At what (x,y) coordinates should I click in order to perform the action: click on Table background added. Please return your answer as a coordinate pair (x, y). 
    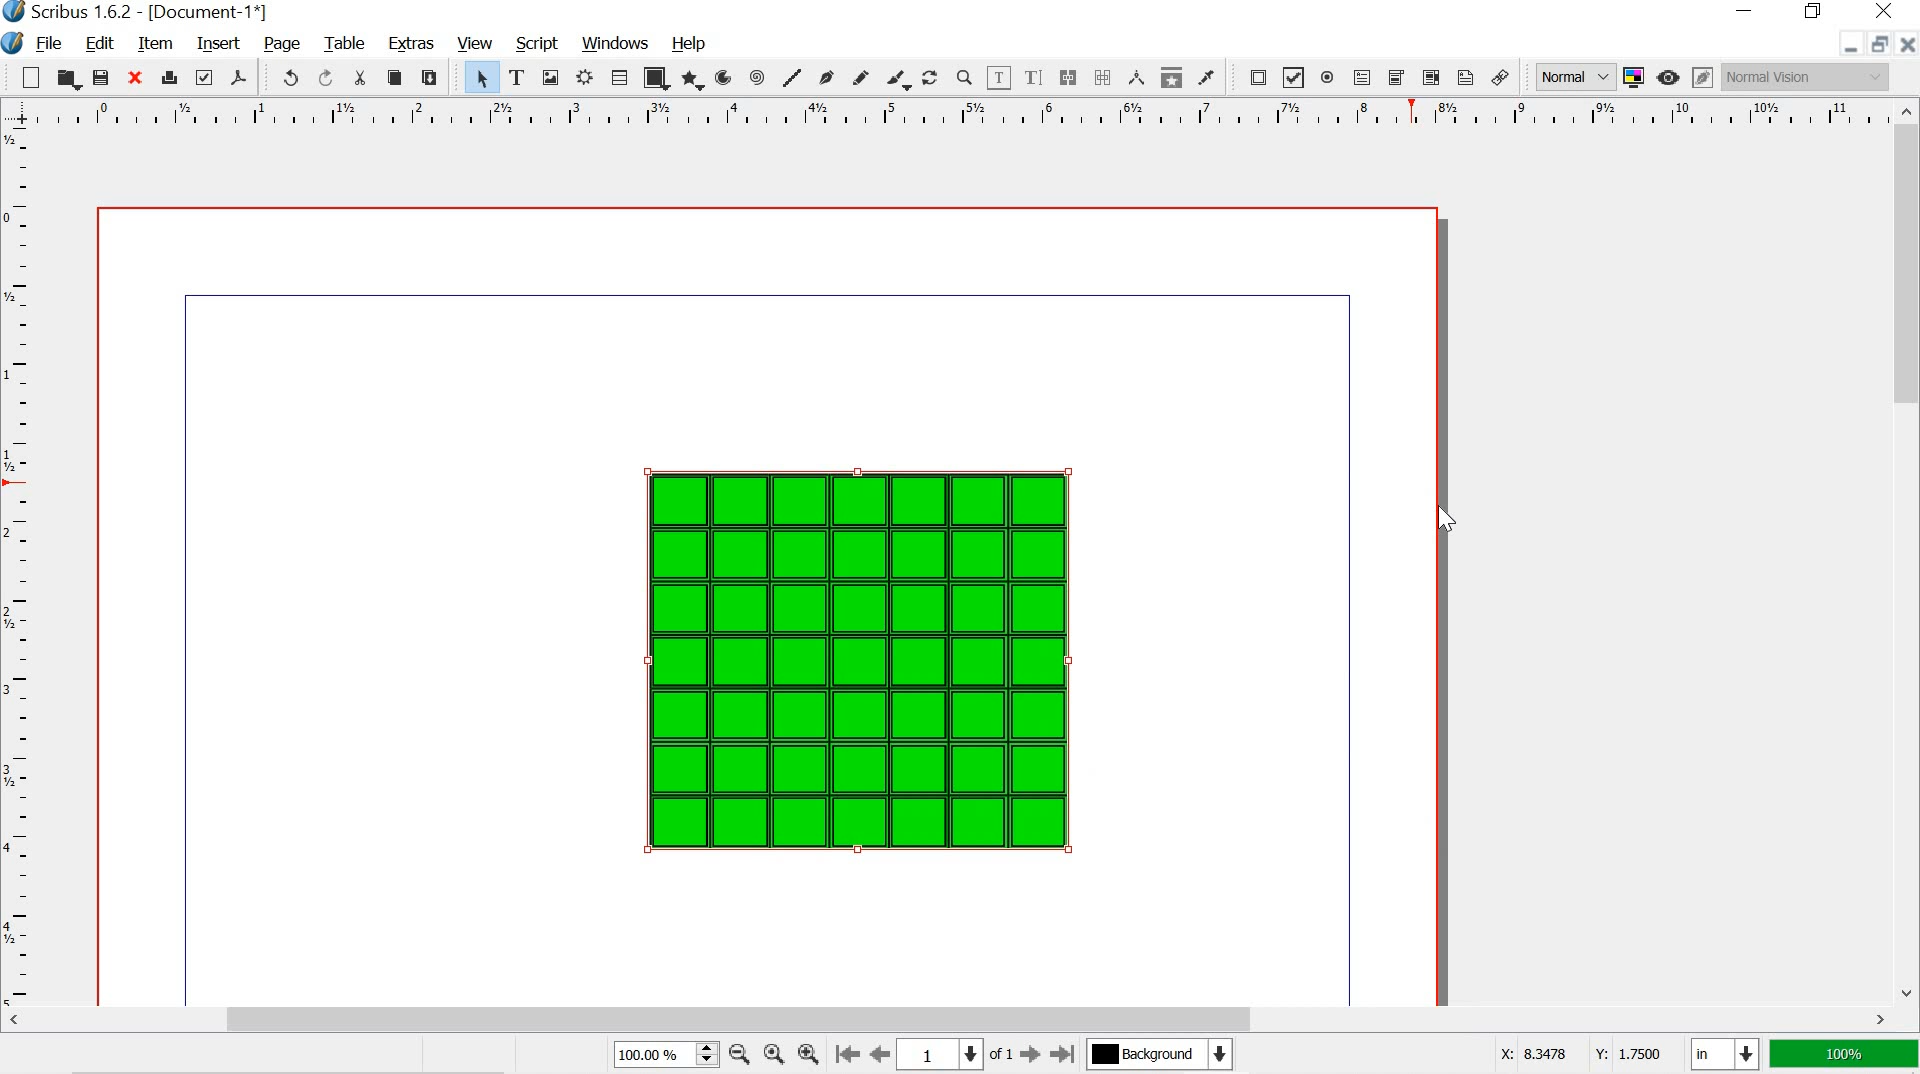
    Looking at the image, I should click on (858, 658).